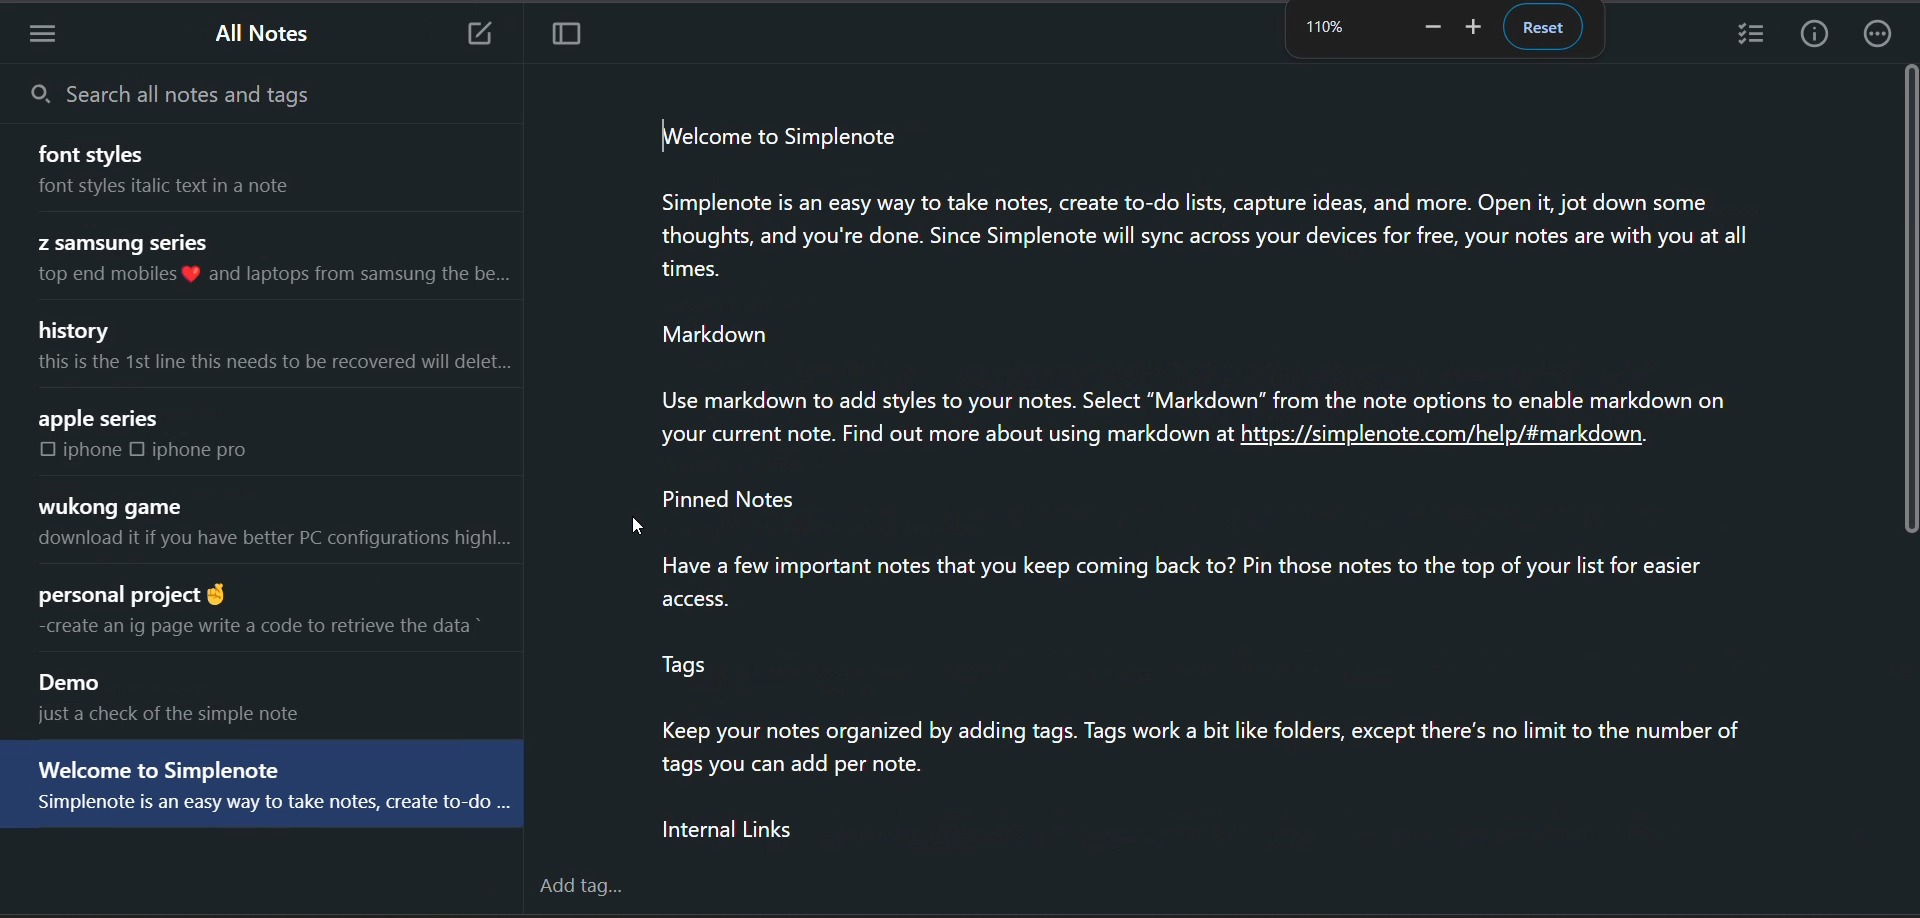  Describe the element at coordinates (1908, 300) in the screenshot. I see `vertical scroll bar` at that location.